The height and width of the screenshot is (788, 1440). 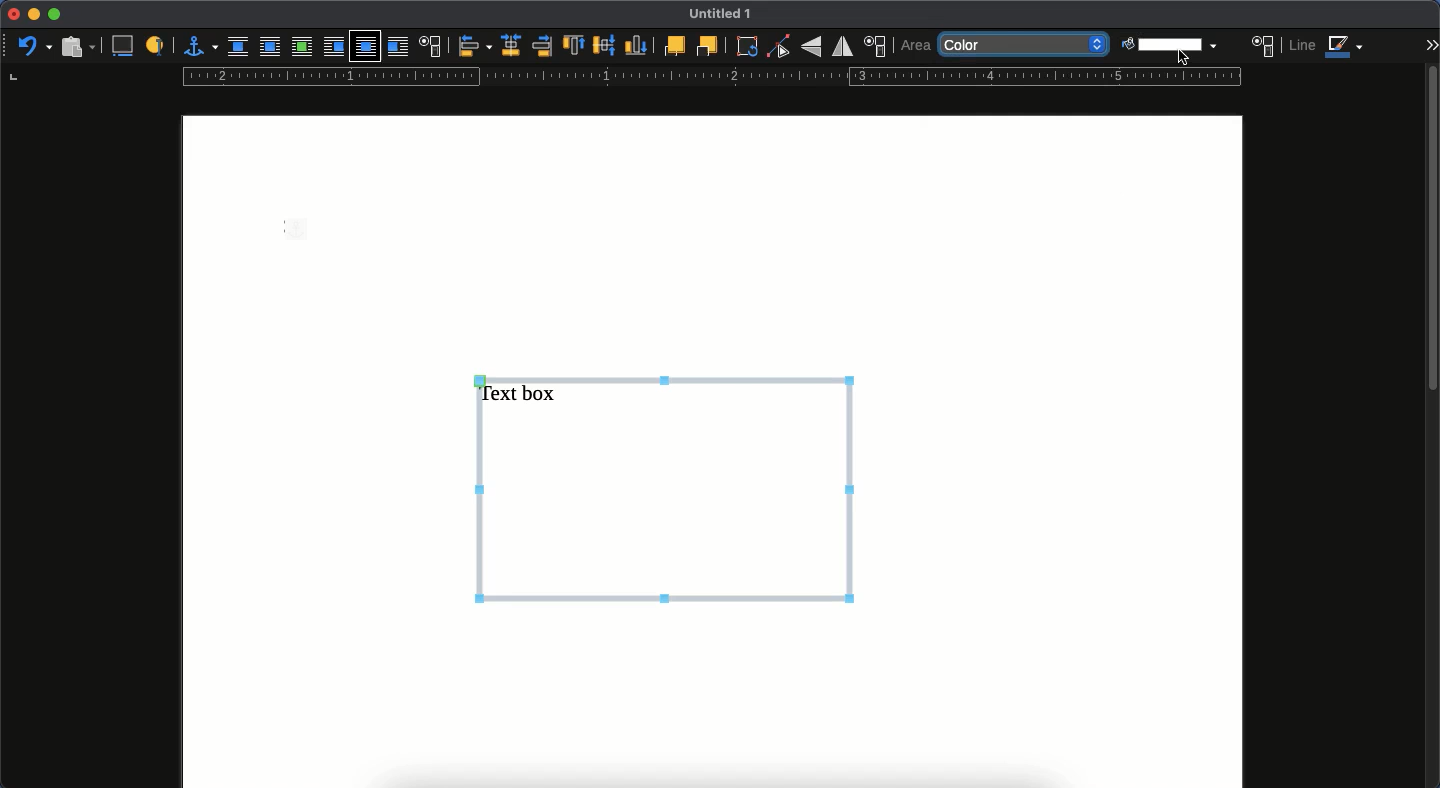 I want to click on top, so click(x=574, y=47).